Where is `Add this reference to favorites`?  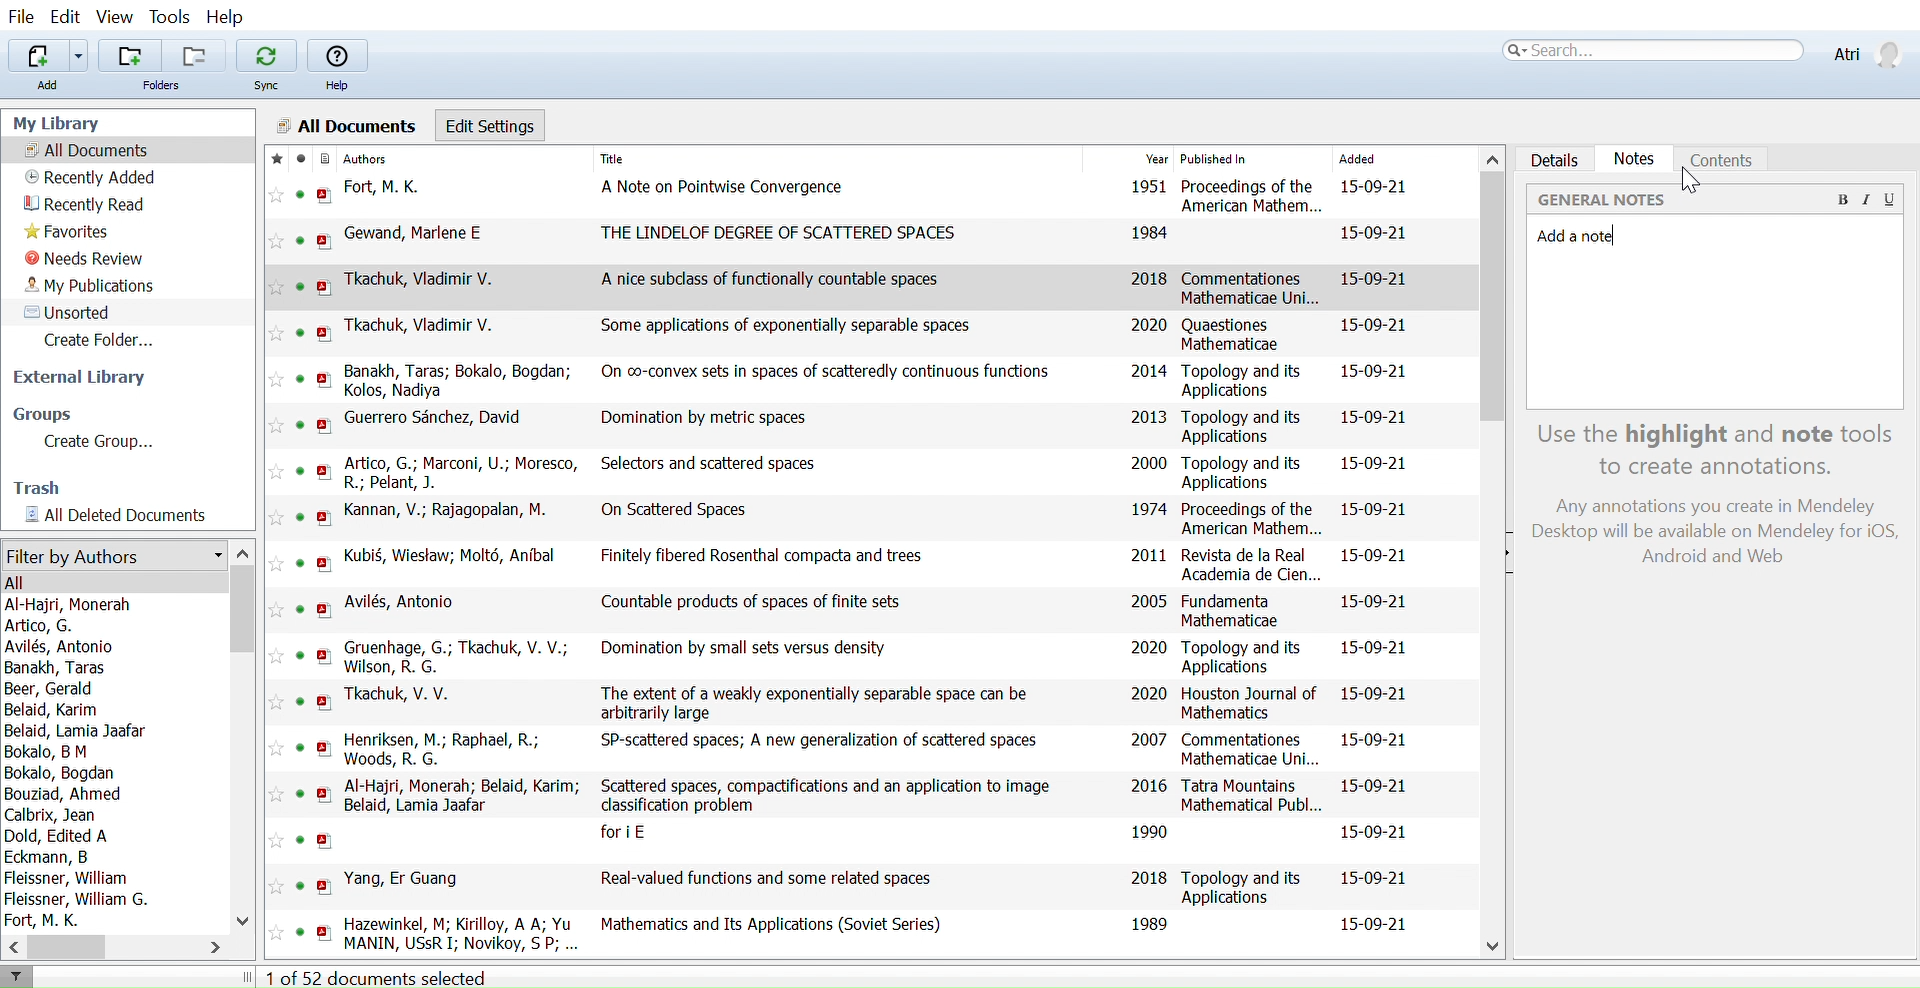
Add this reference to favorites is located at coordinates (278, 196).